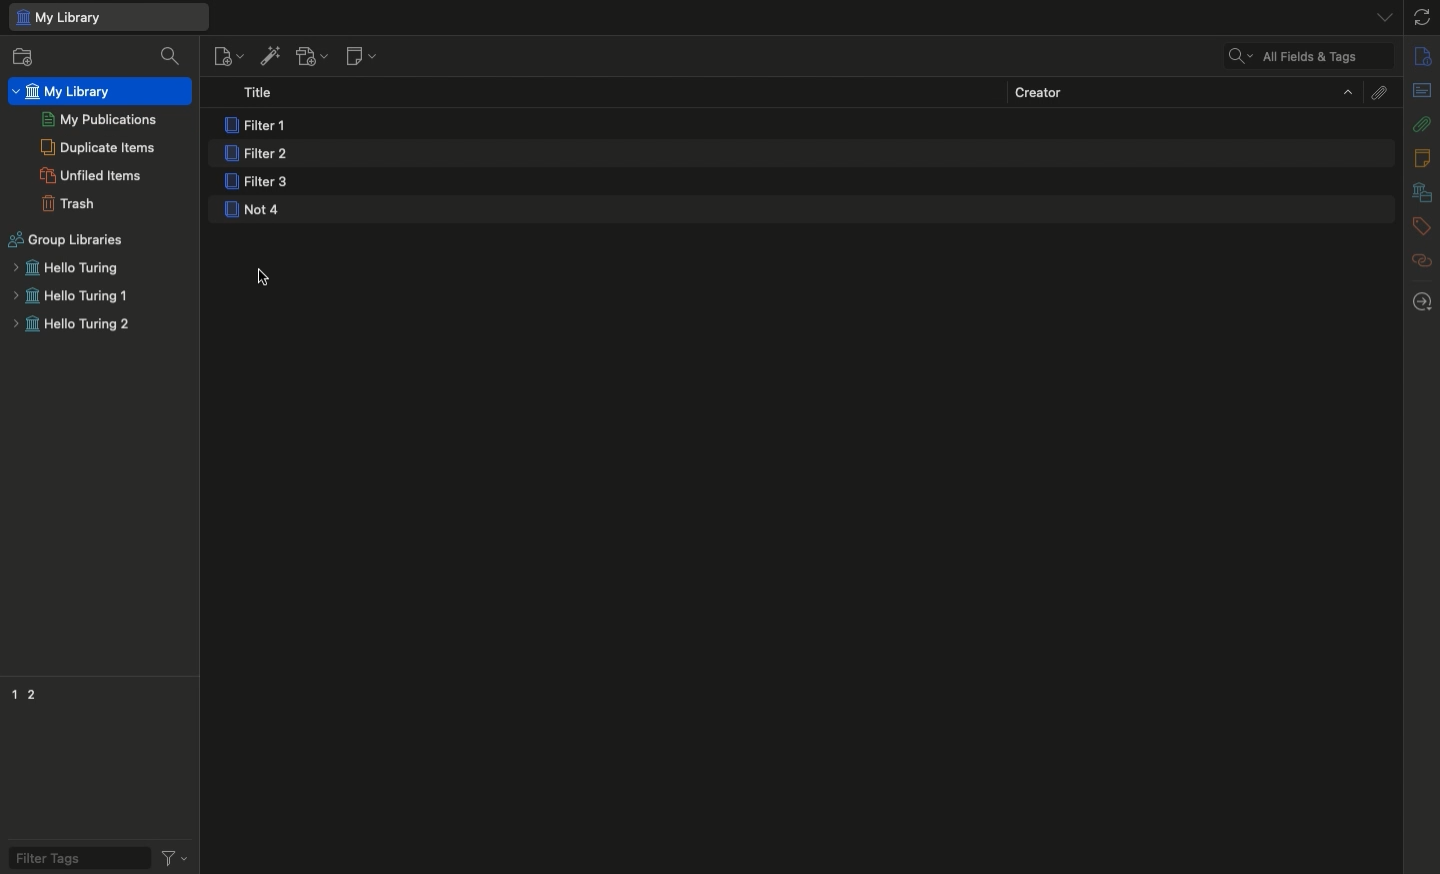 The image size is (1440, 874). I want to click on Trash, so click(69, 203).